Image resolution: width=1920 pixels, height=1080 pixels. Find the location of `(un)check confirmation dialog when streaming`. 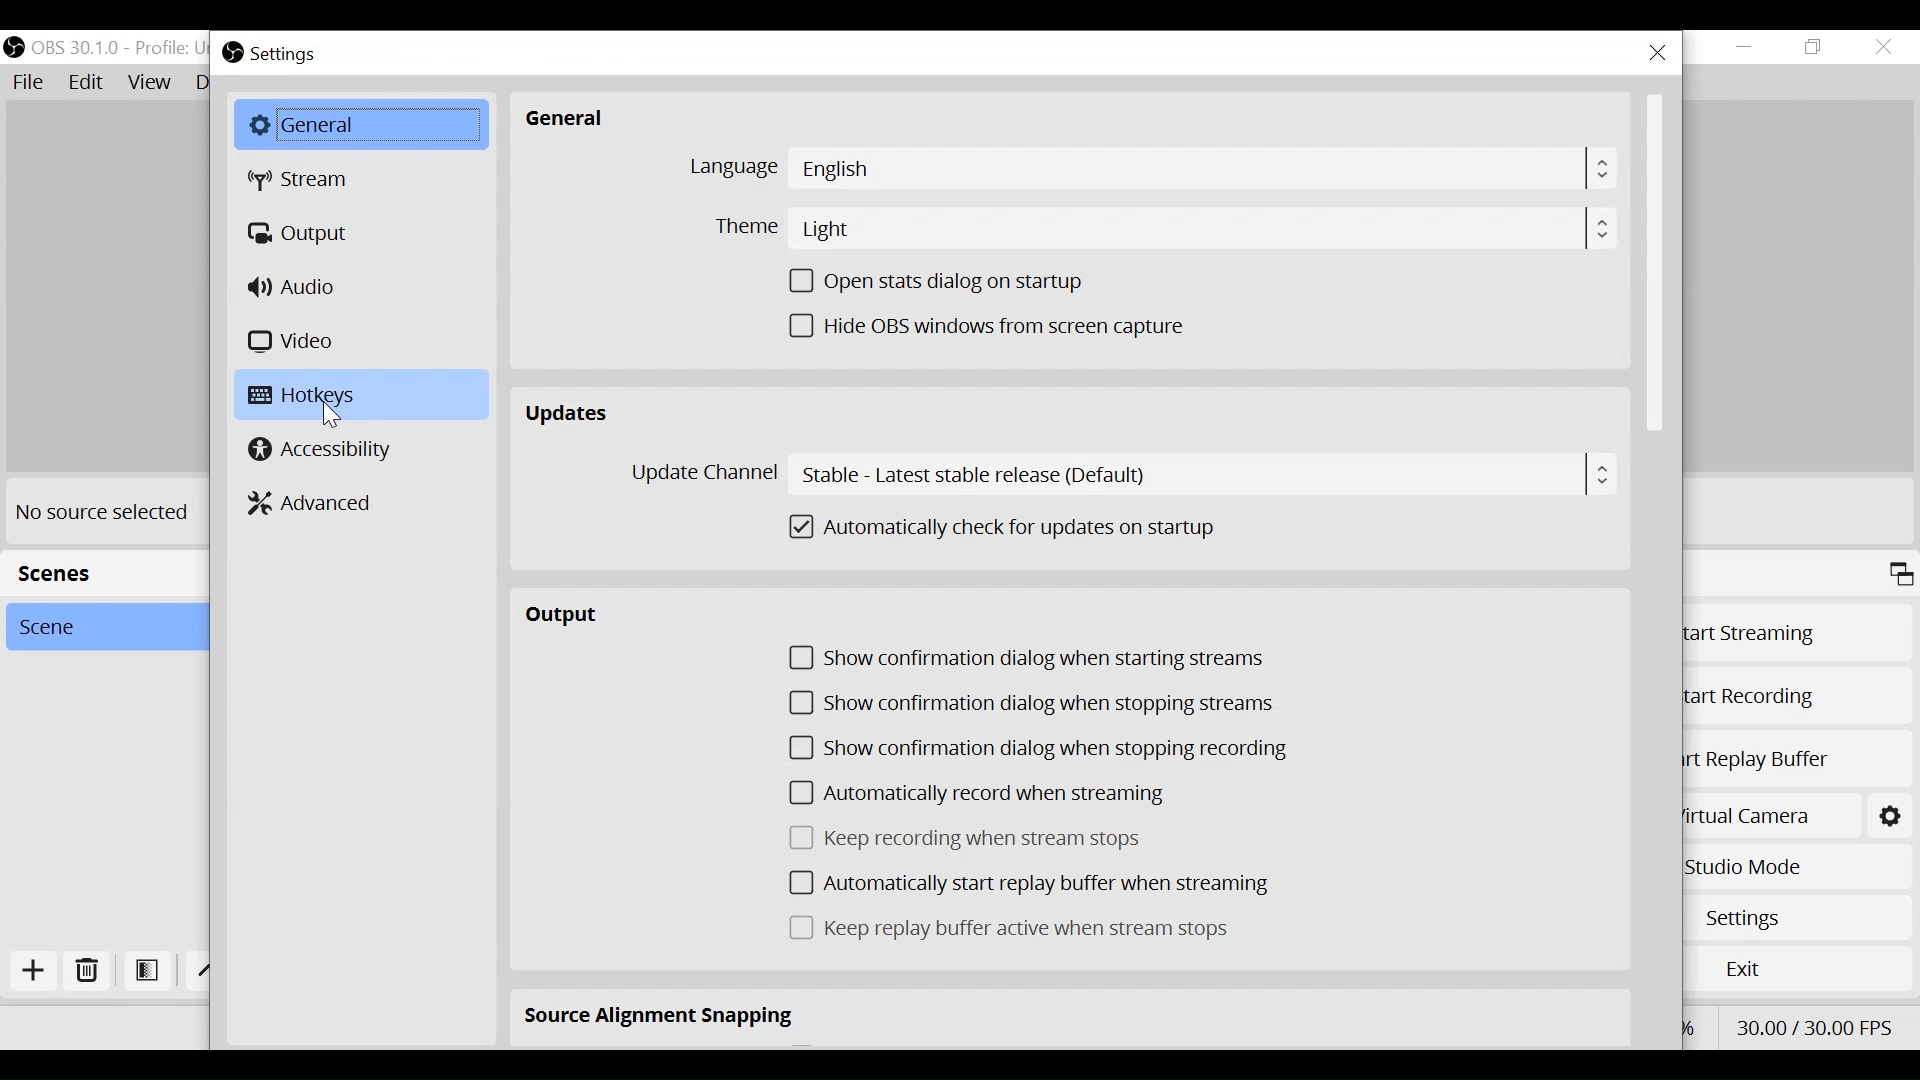

(un)check confirmation dialog when streaming is located at coordinates (1028, 659).